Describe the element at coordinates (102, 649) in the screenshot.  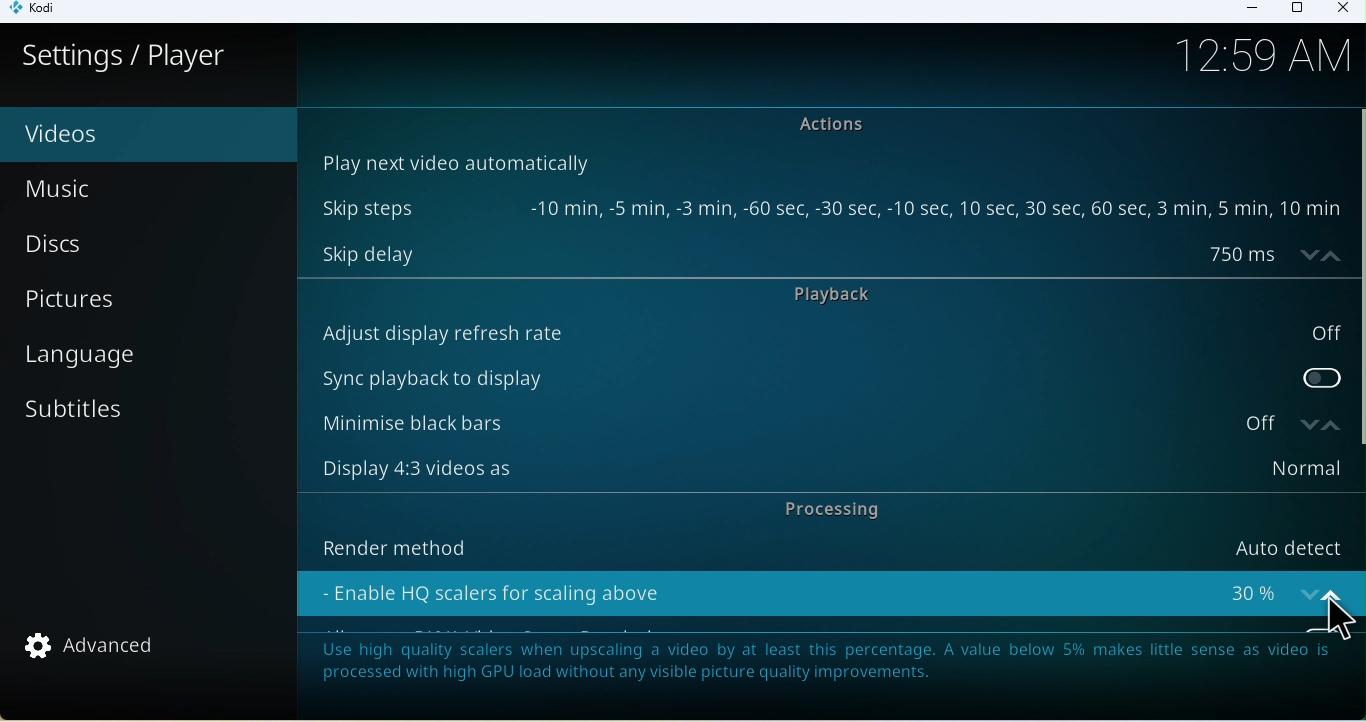
I see `Advanced` at that location.